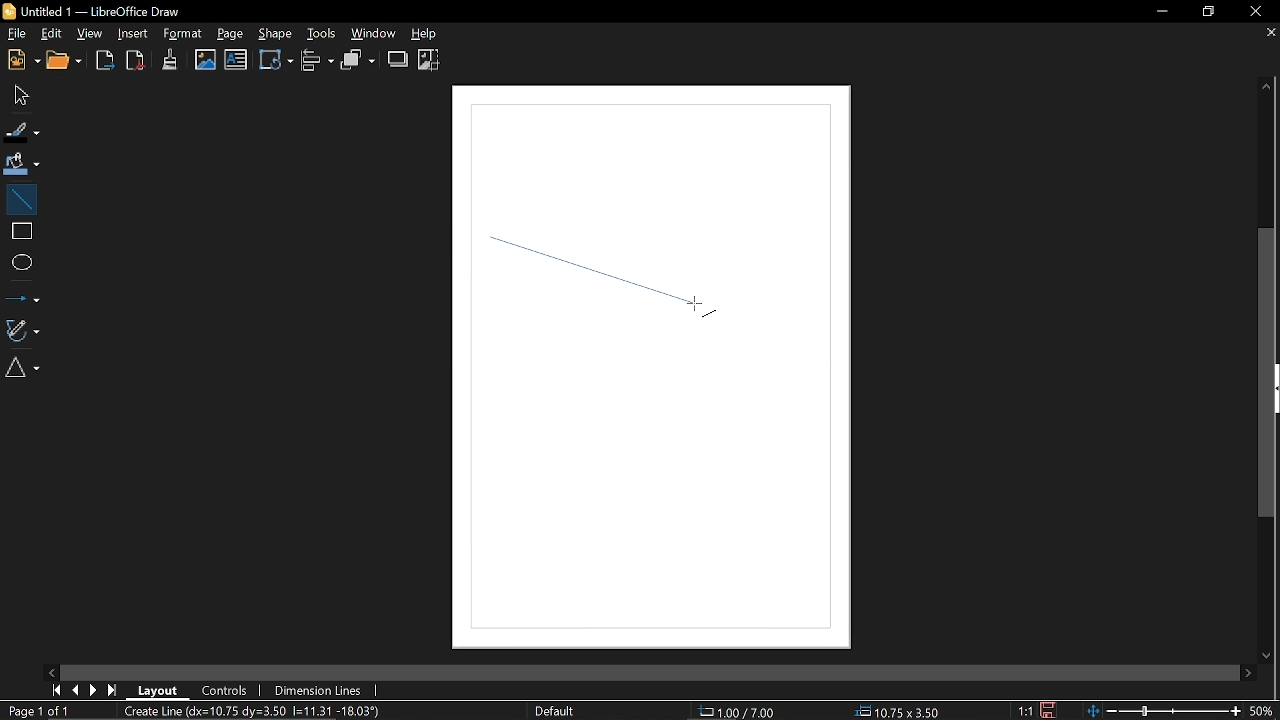 This screenshot has height=720, width=1280. What do you see at coordinates (655, 372) in the screenshot?
I see `Canvas` at bounding box center [655, 372].